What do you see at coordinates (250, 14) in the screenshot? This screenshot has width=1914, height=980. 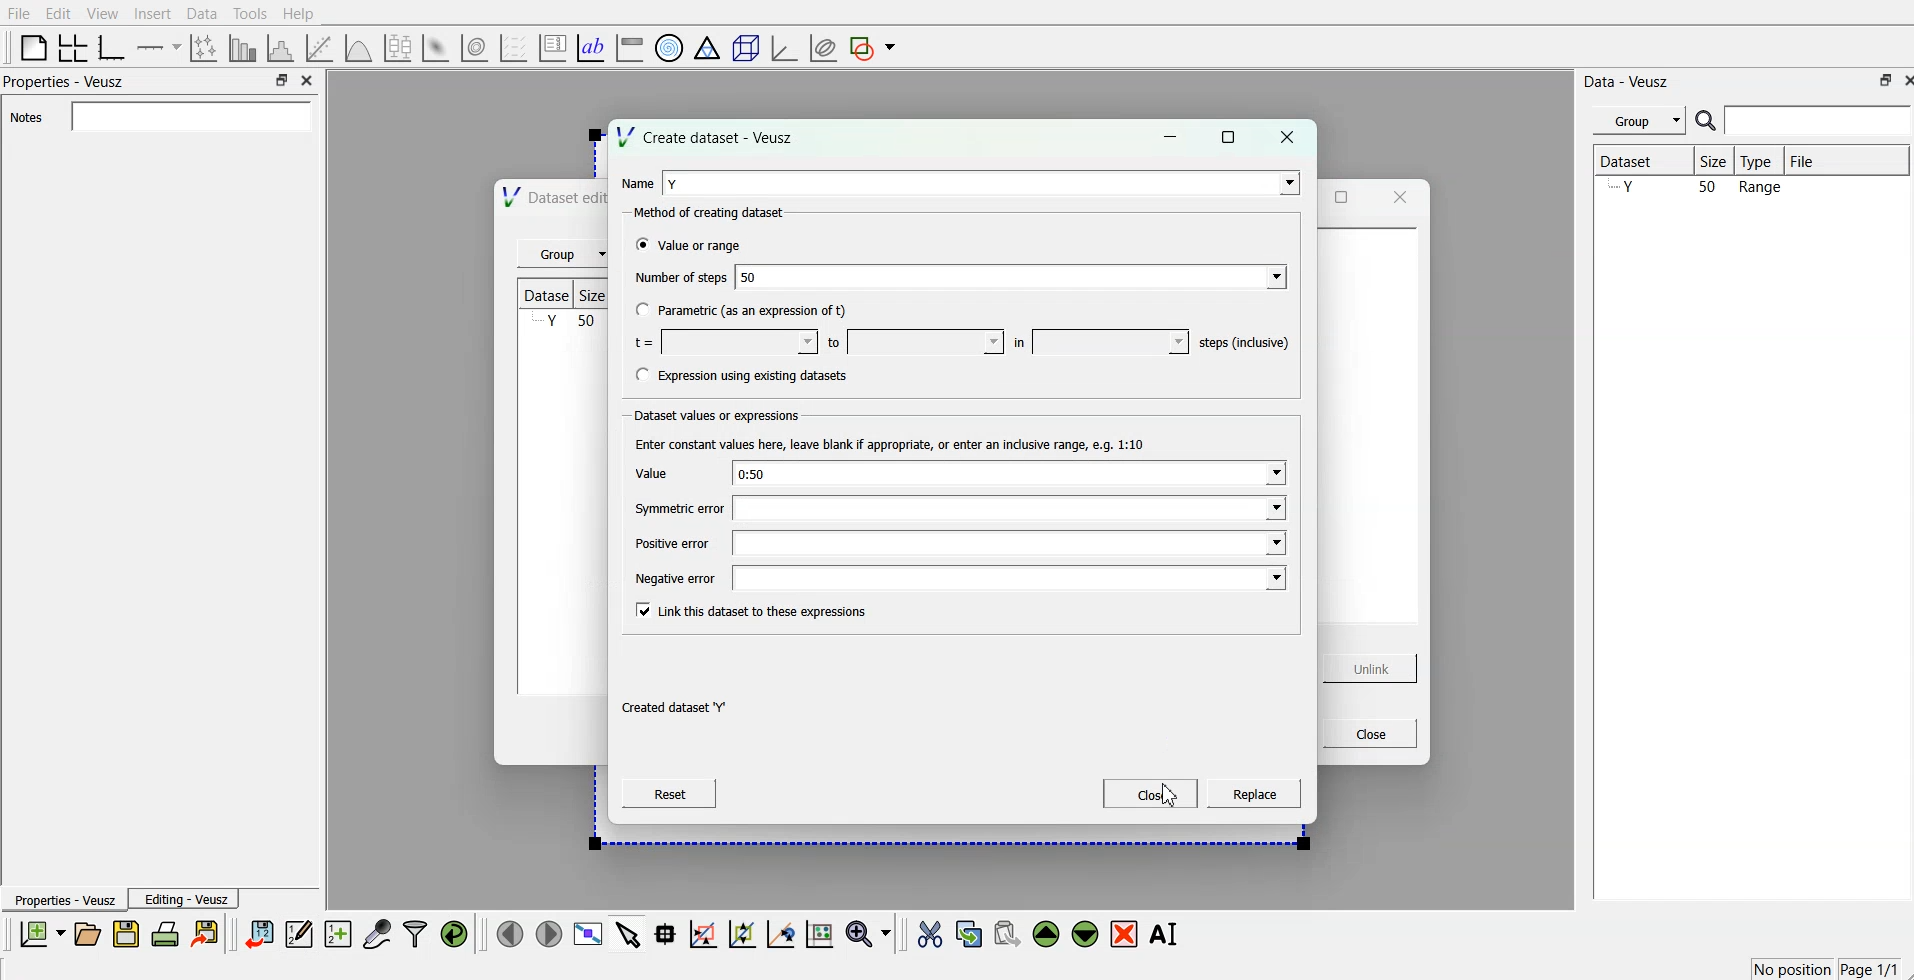 I see `Tools` at bounding box center [250, 14].